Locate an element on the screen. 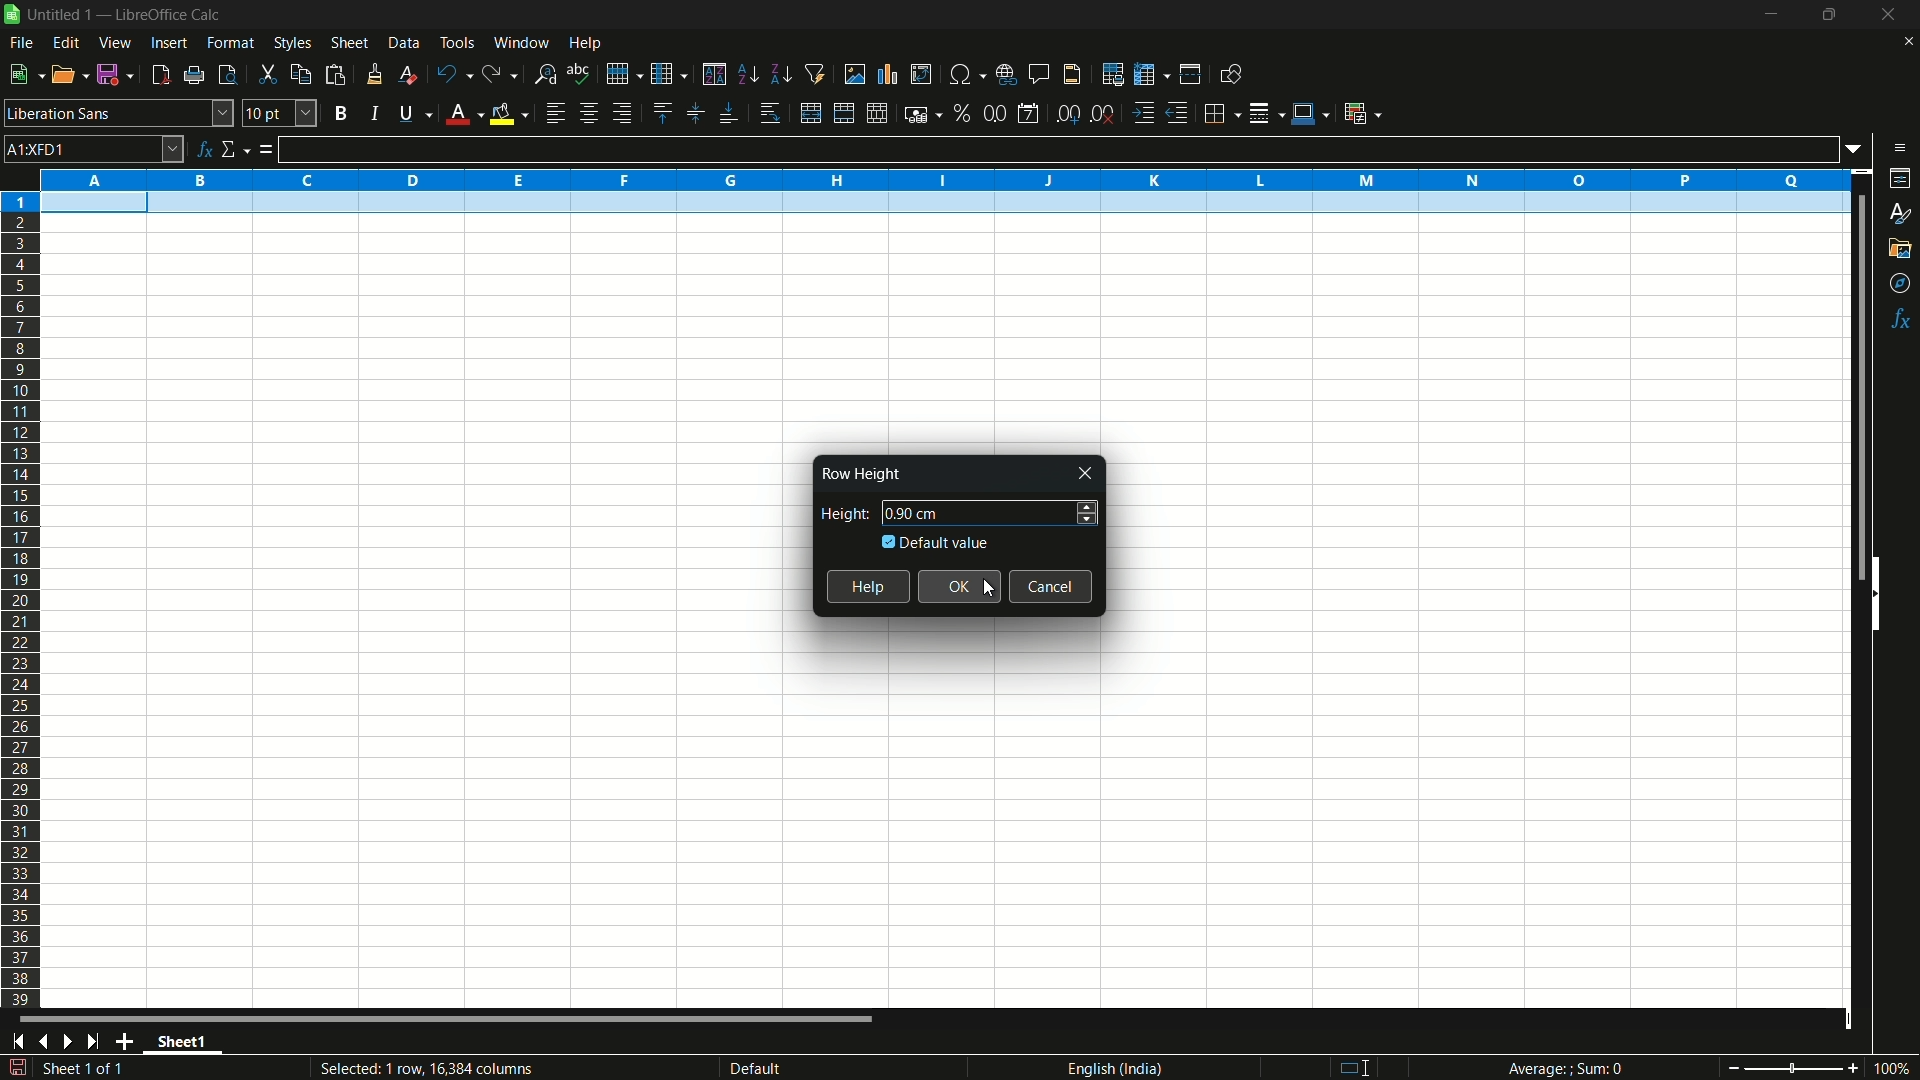 The height and width of the screenshot is (1080, 1920). scroll to last sheet is located at coordinates (99, 1042).